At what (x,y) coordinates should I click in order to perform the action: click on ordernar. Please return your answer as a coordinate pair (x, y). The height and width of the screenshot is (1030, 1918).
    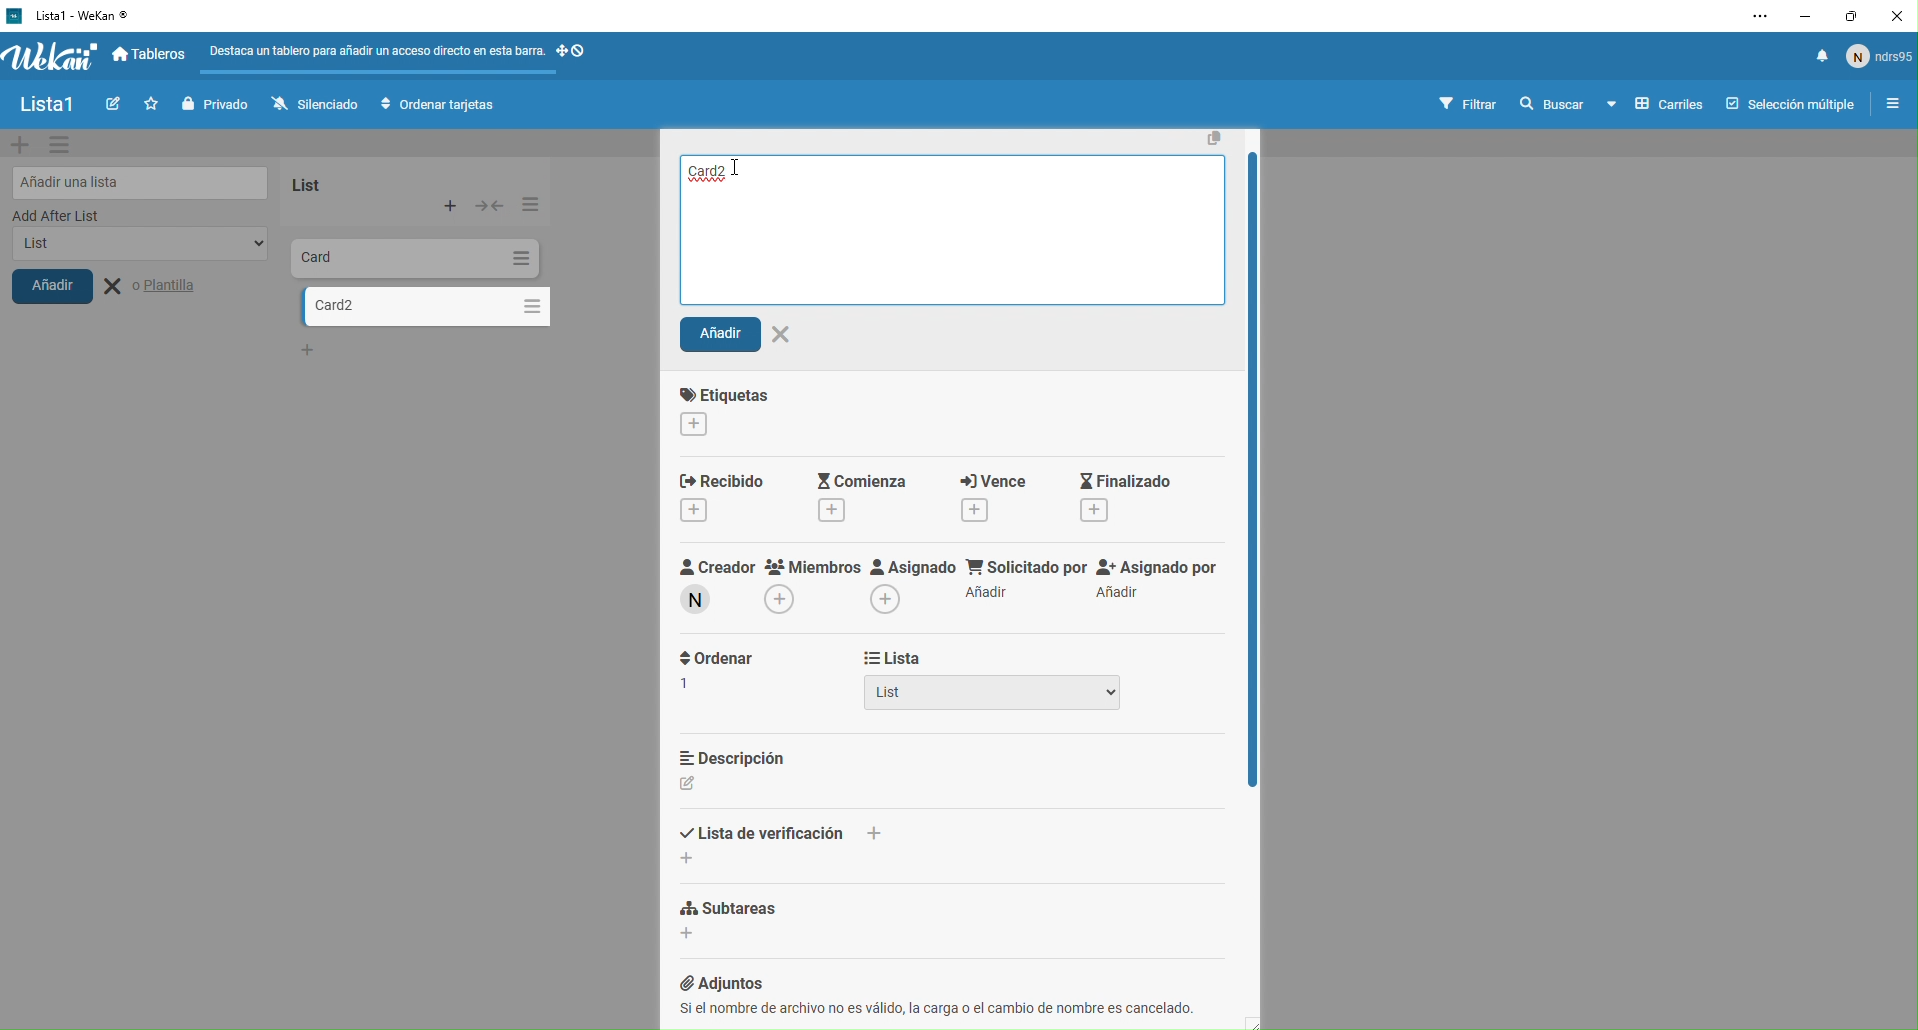
    Looking at the image, I should click on (717, 670).